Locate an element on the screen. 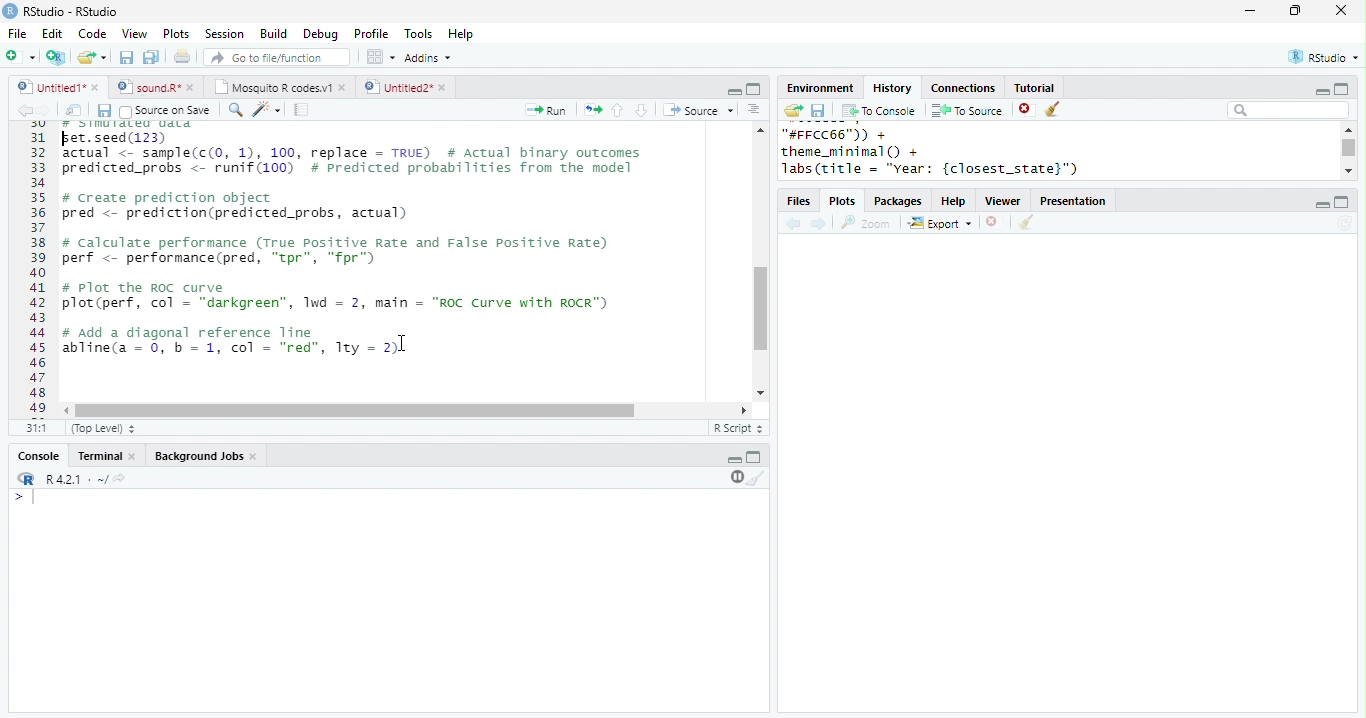 This screenshot has width=1366, height=718. save is located at coordinates (126, 57).